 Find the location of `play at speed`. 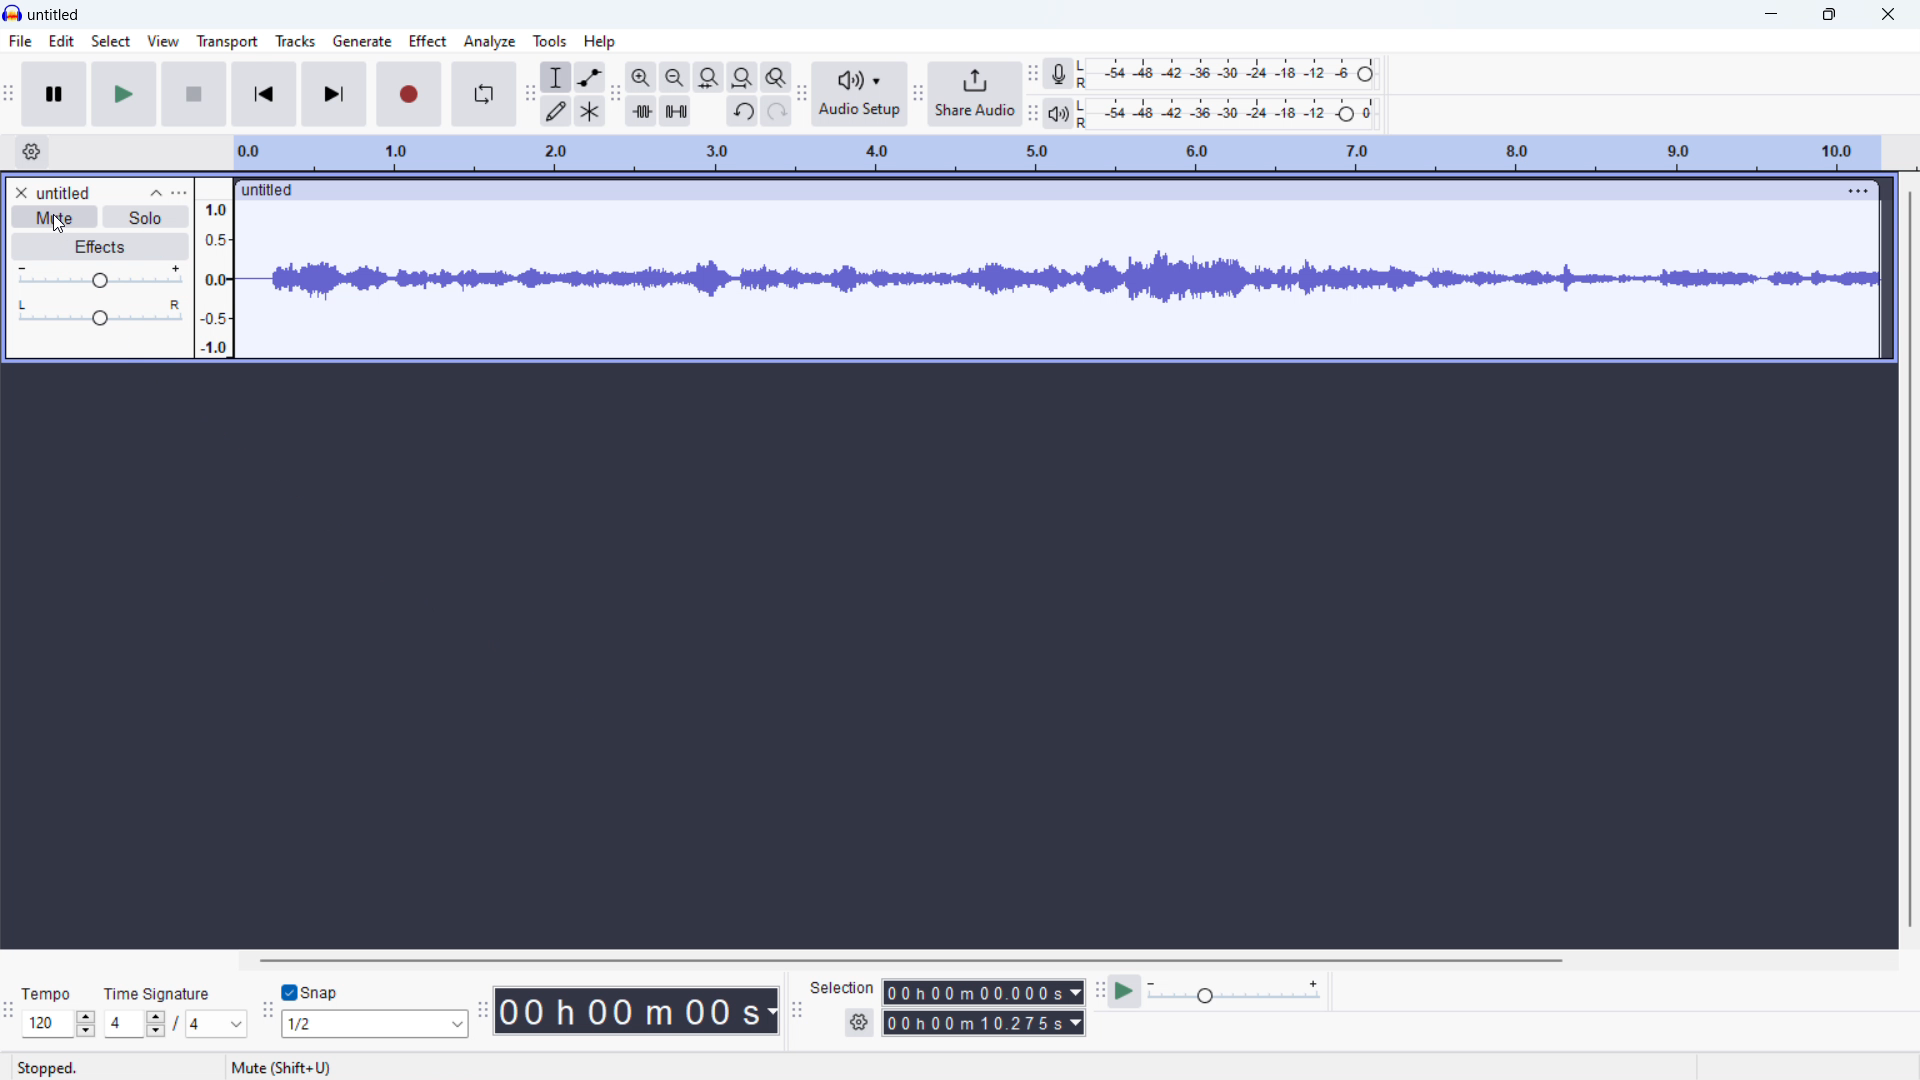

play at speed is located at coordinates (1126, 992).